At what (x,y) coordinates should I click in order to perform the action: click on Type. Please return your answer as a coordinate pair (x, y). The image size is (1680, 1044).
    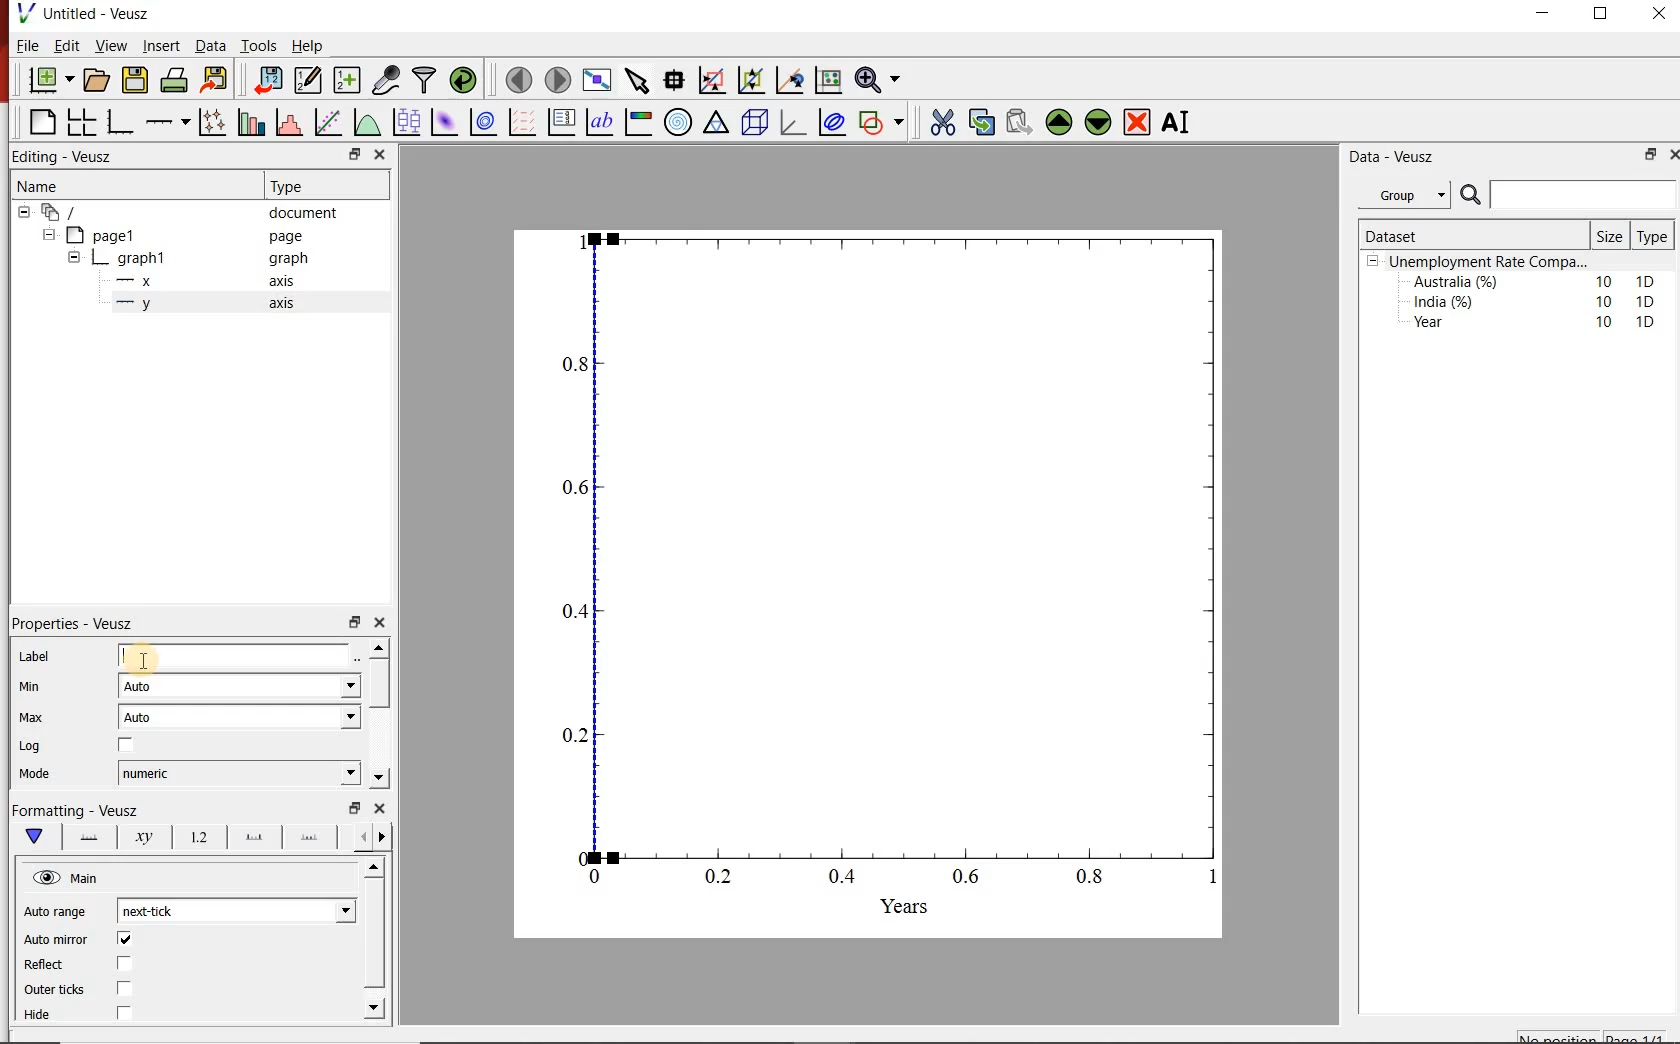
    Looking at the image, I should click on (313, 186).